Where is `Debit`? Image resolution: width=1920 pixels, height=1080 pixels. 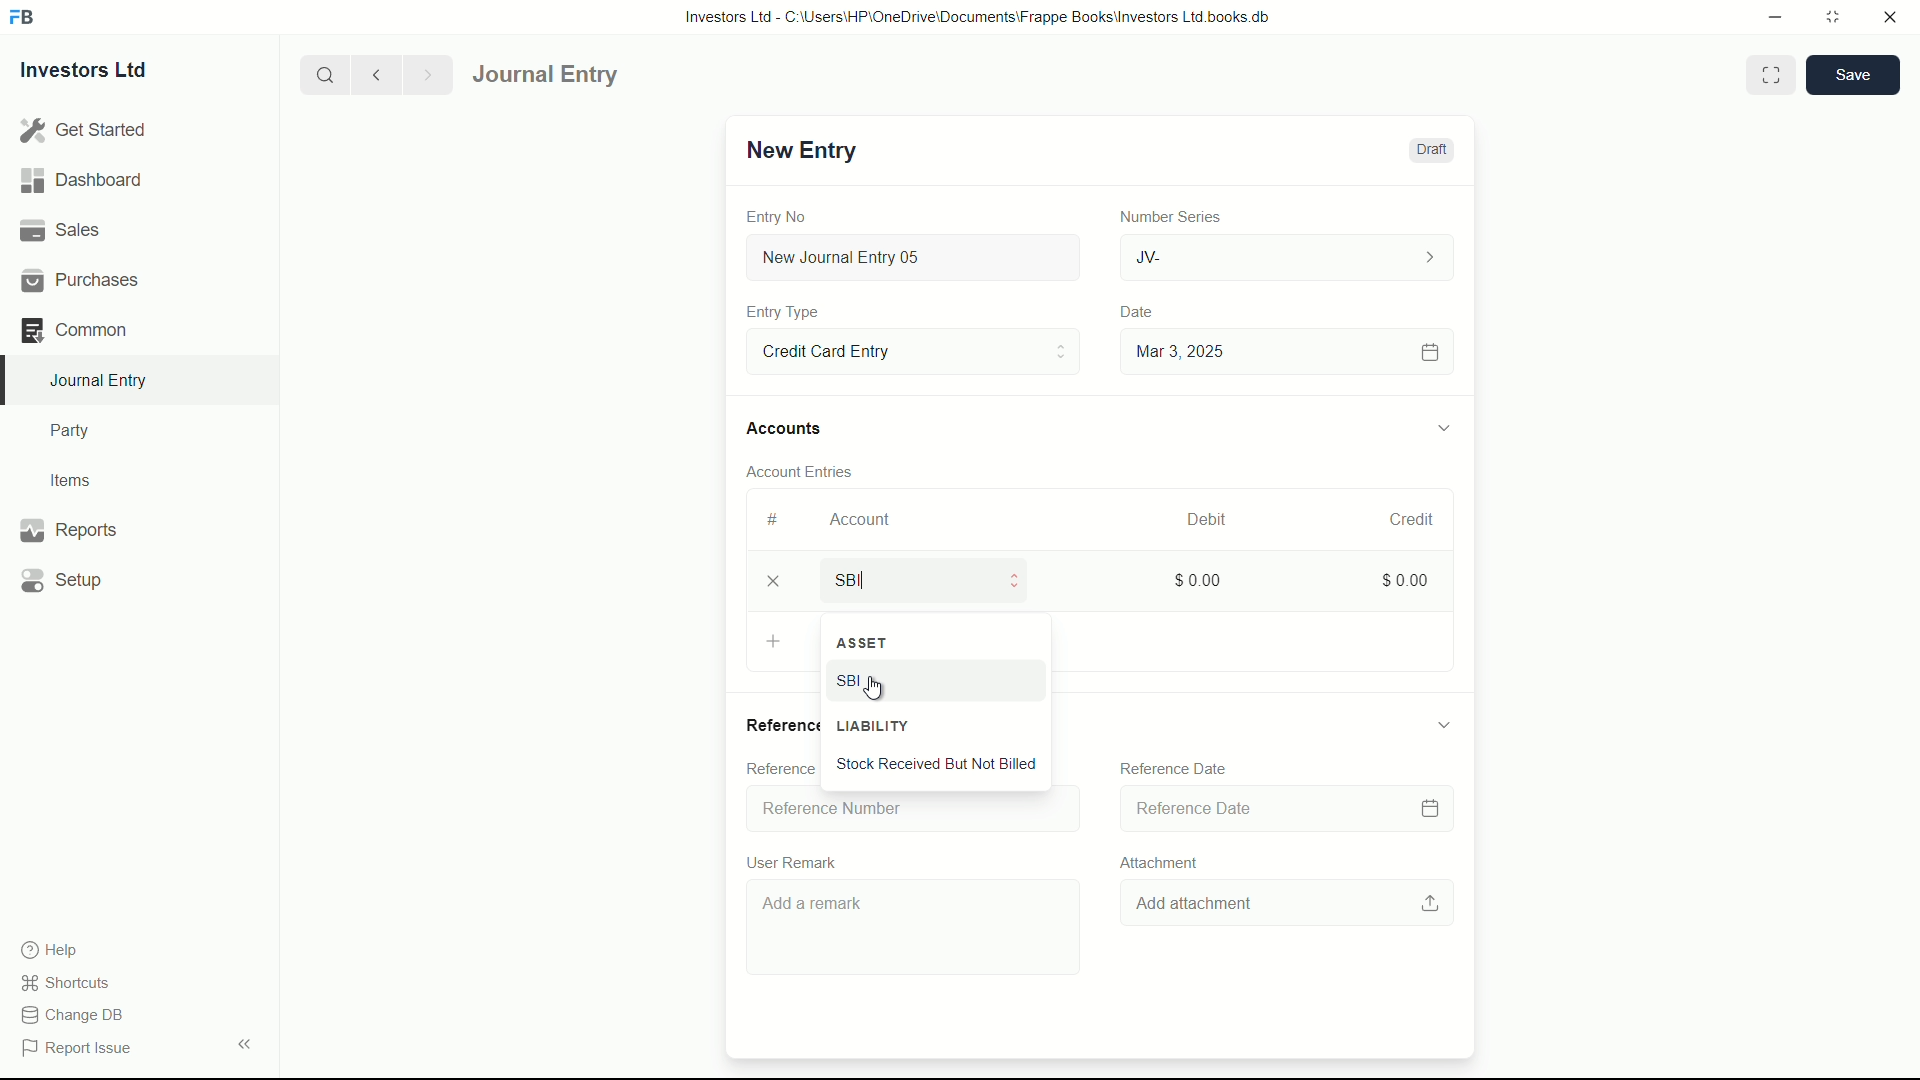
Debit is located at coordinates (1198, 520).